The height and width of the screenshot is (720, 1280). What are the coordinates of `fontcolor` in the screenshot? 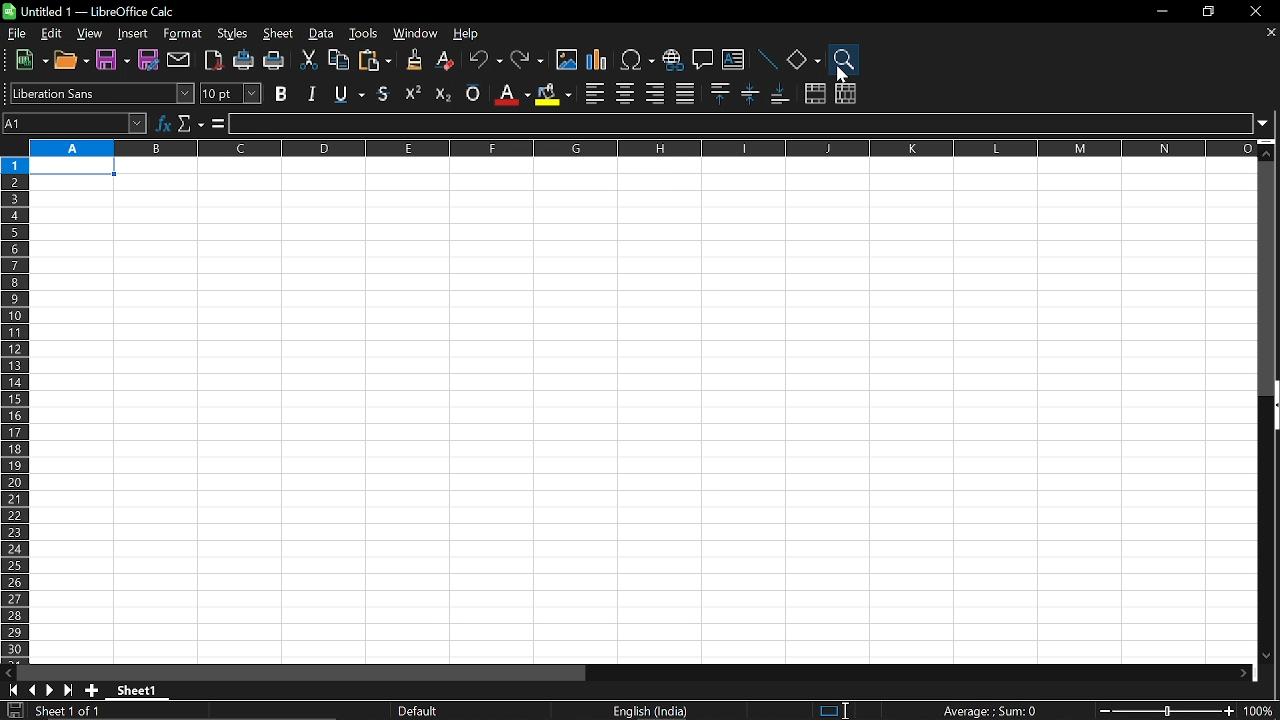 It's located at (511, 94).